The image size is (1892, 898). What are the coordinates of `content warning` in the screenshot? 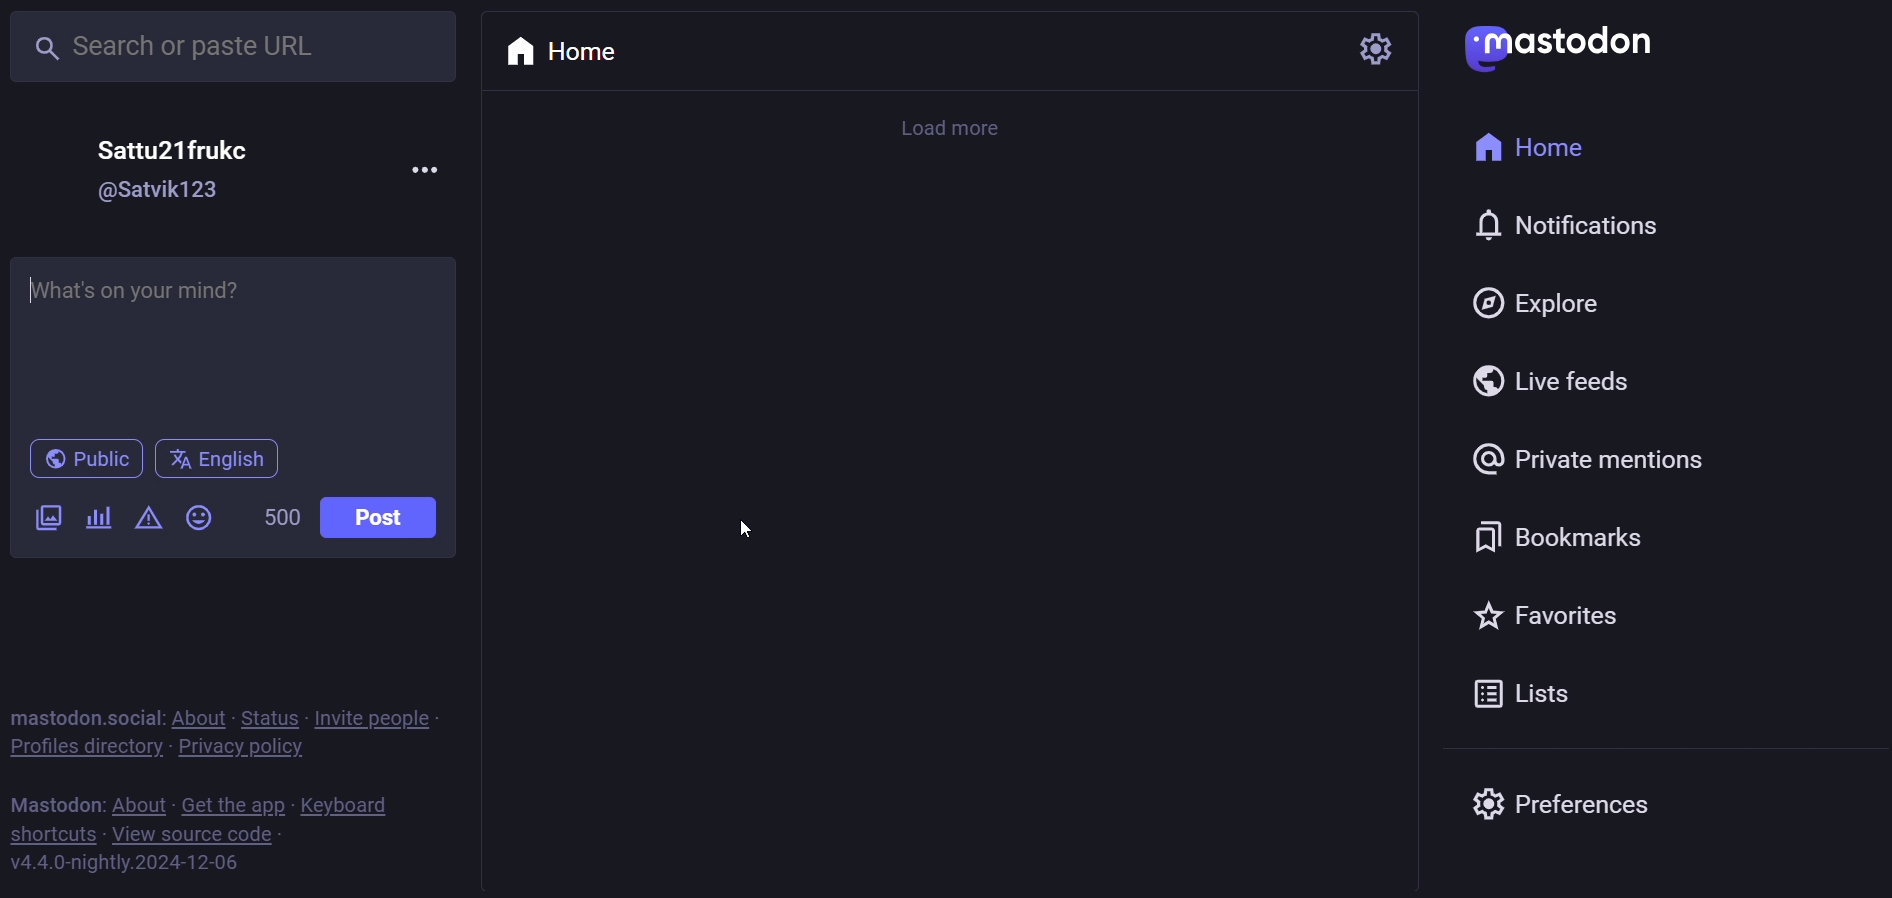 It's located at (149, 520).